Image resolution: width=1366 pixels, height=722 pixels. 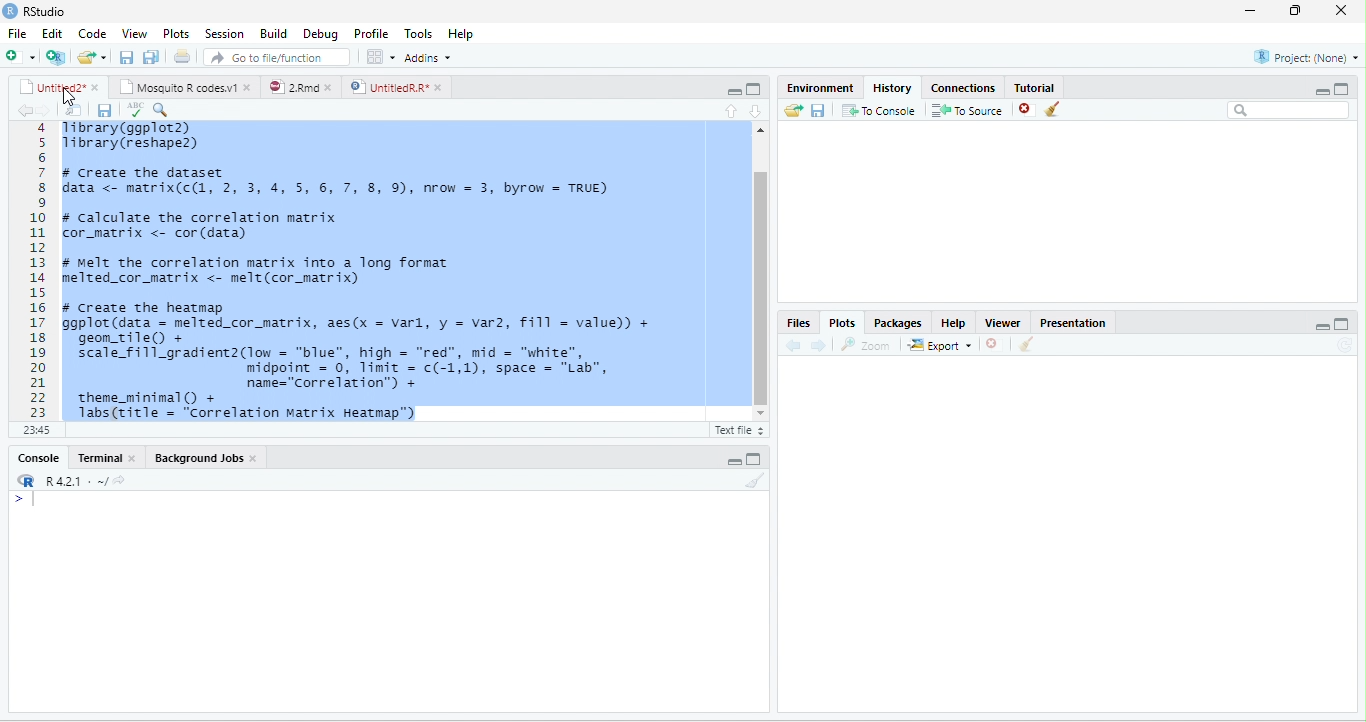 I want to click on 2Rnd, so click(x=295, y=86).